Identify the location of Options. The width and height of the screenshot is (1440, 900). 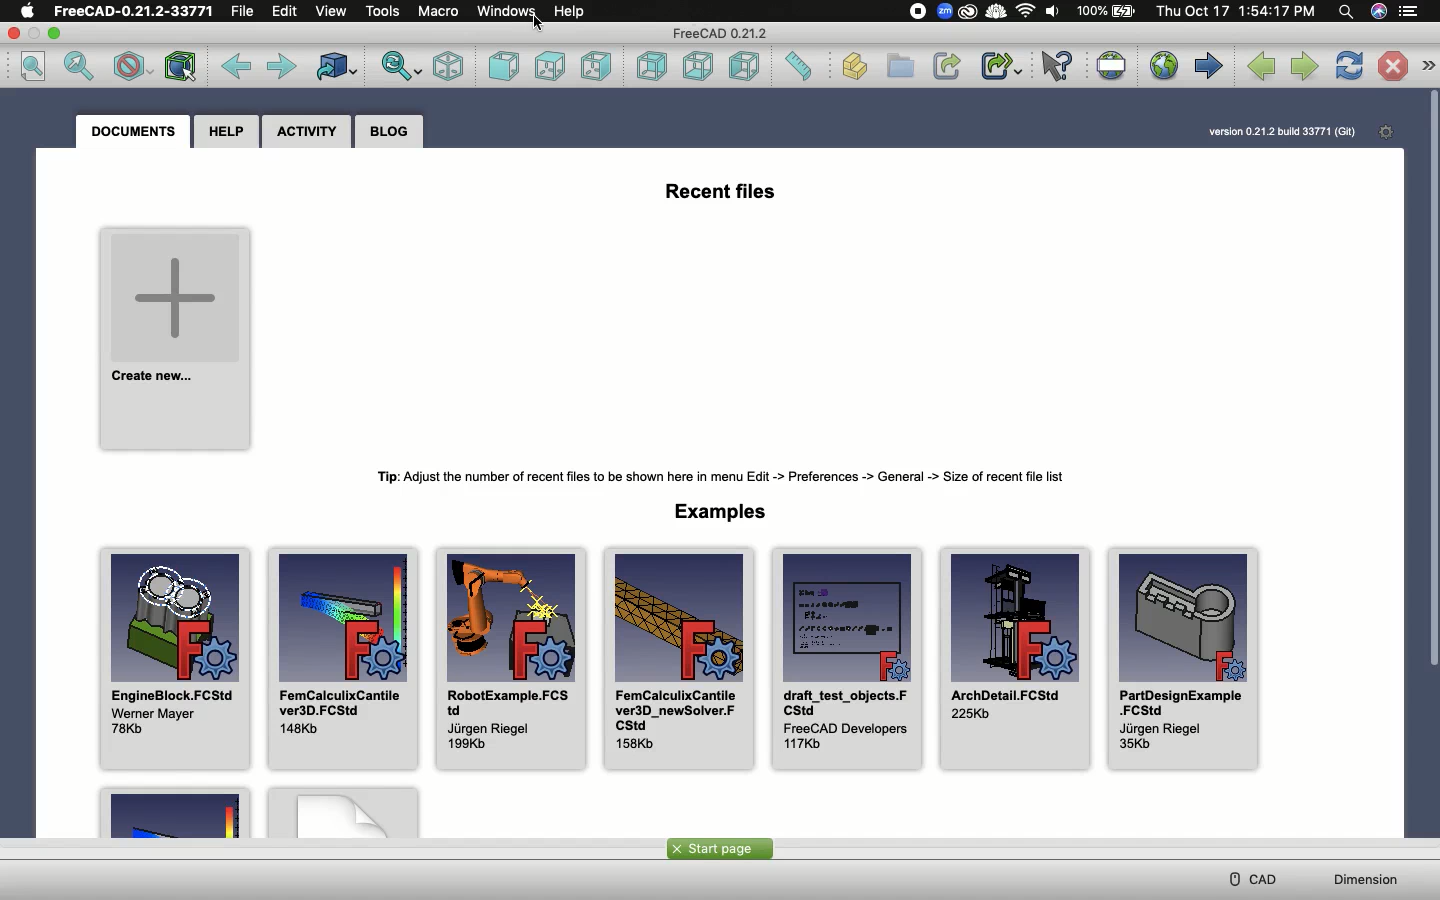
(1412, 12).